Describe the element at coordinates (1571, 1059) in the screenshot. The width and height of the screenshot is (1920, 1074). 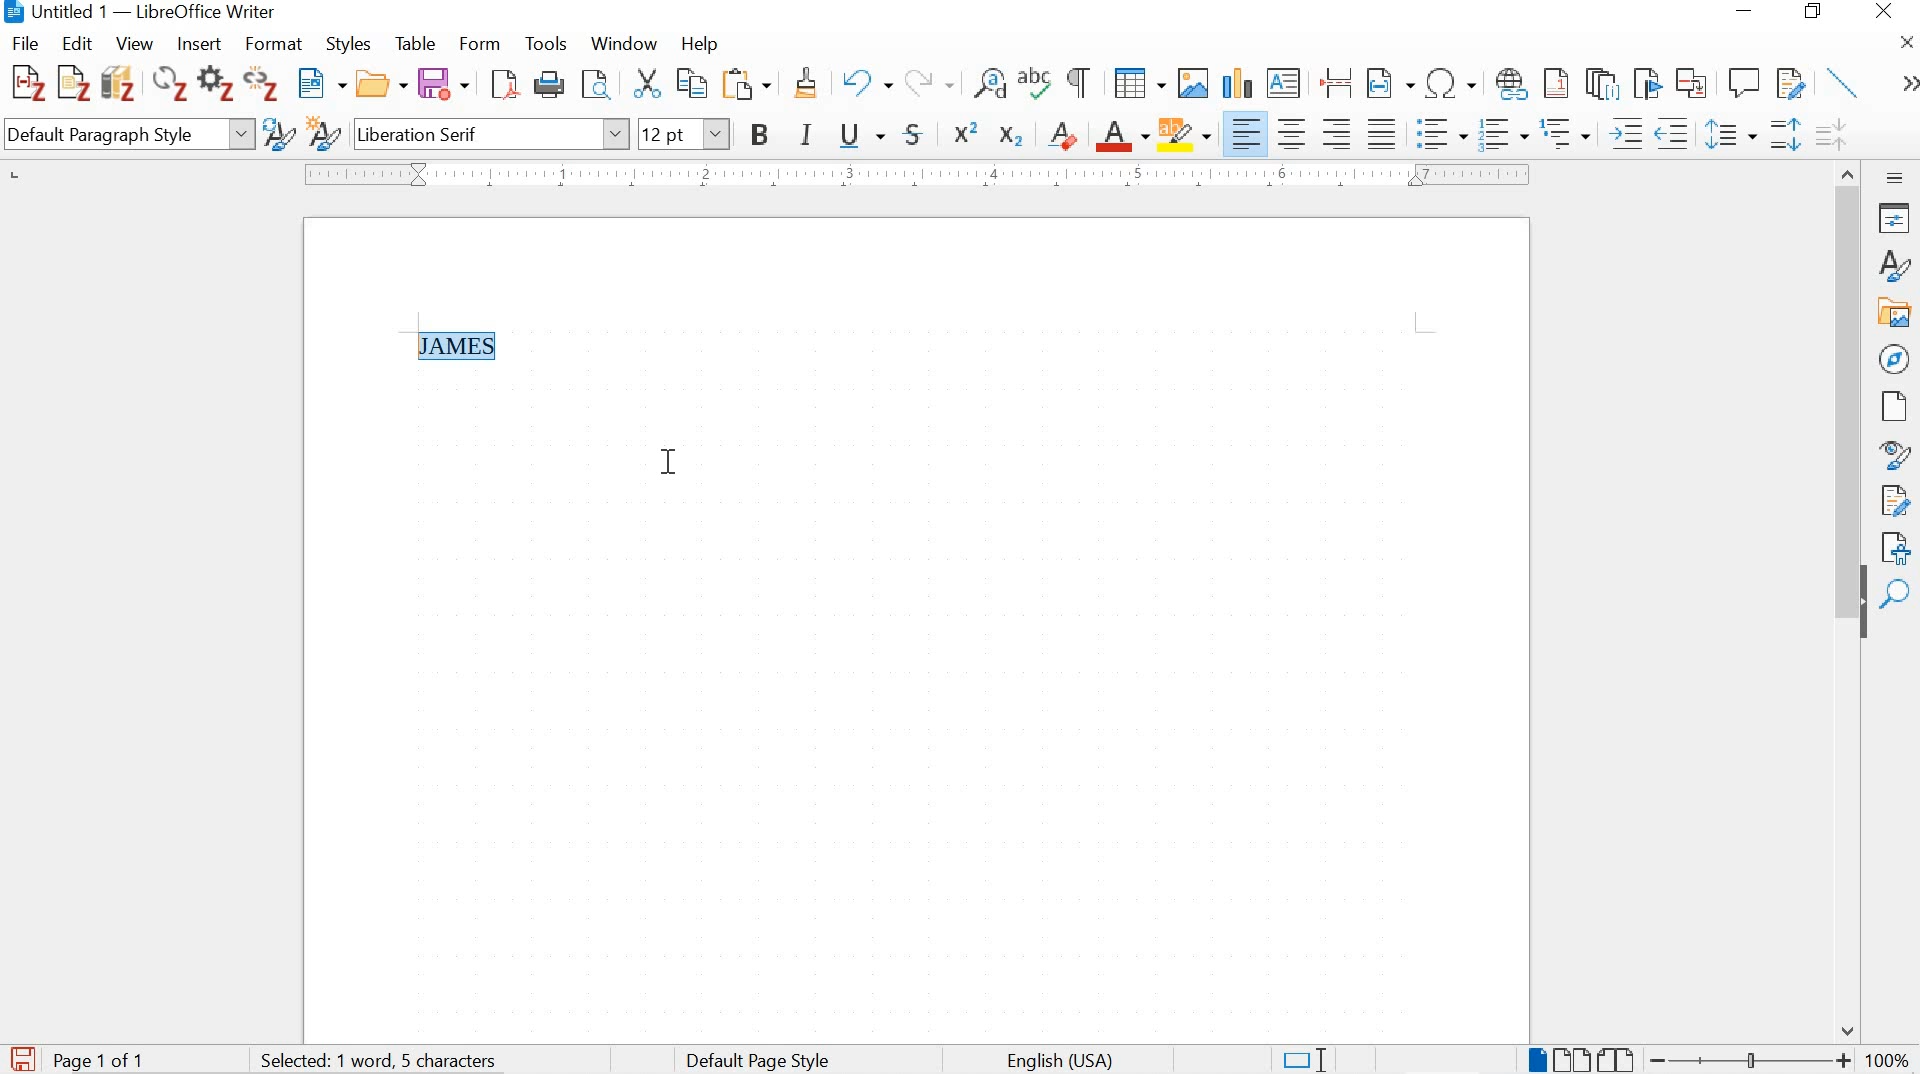
I see `multiple page view` at that location.